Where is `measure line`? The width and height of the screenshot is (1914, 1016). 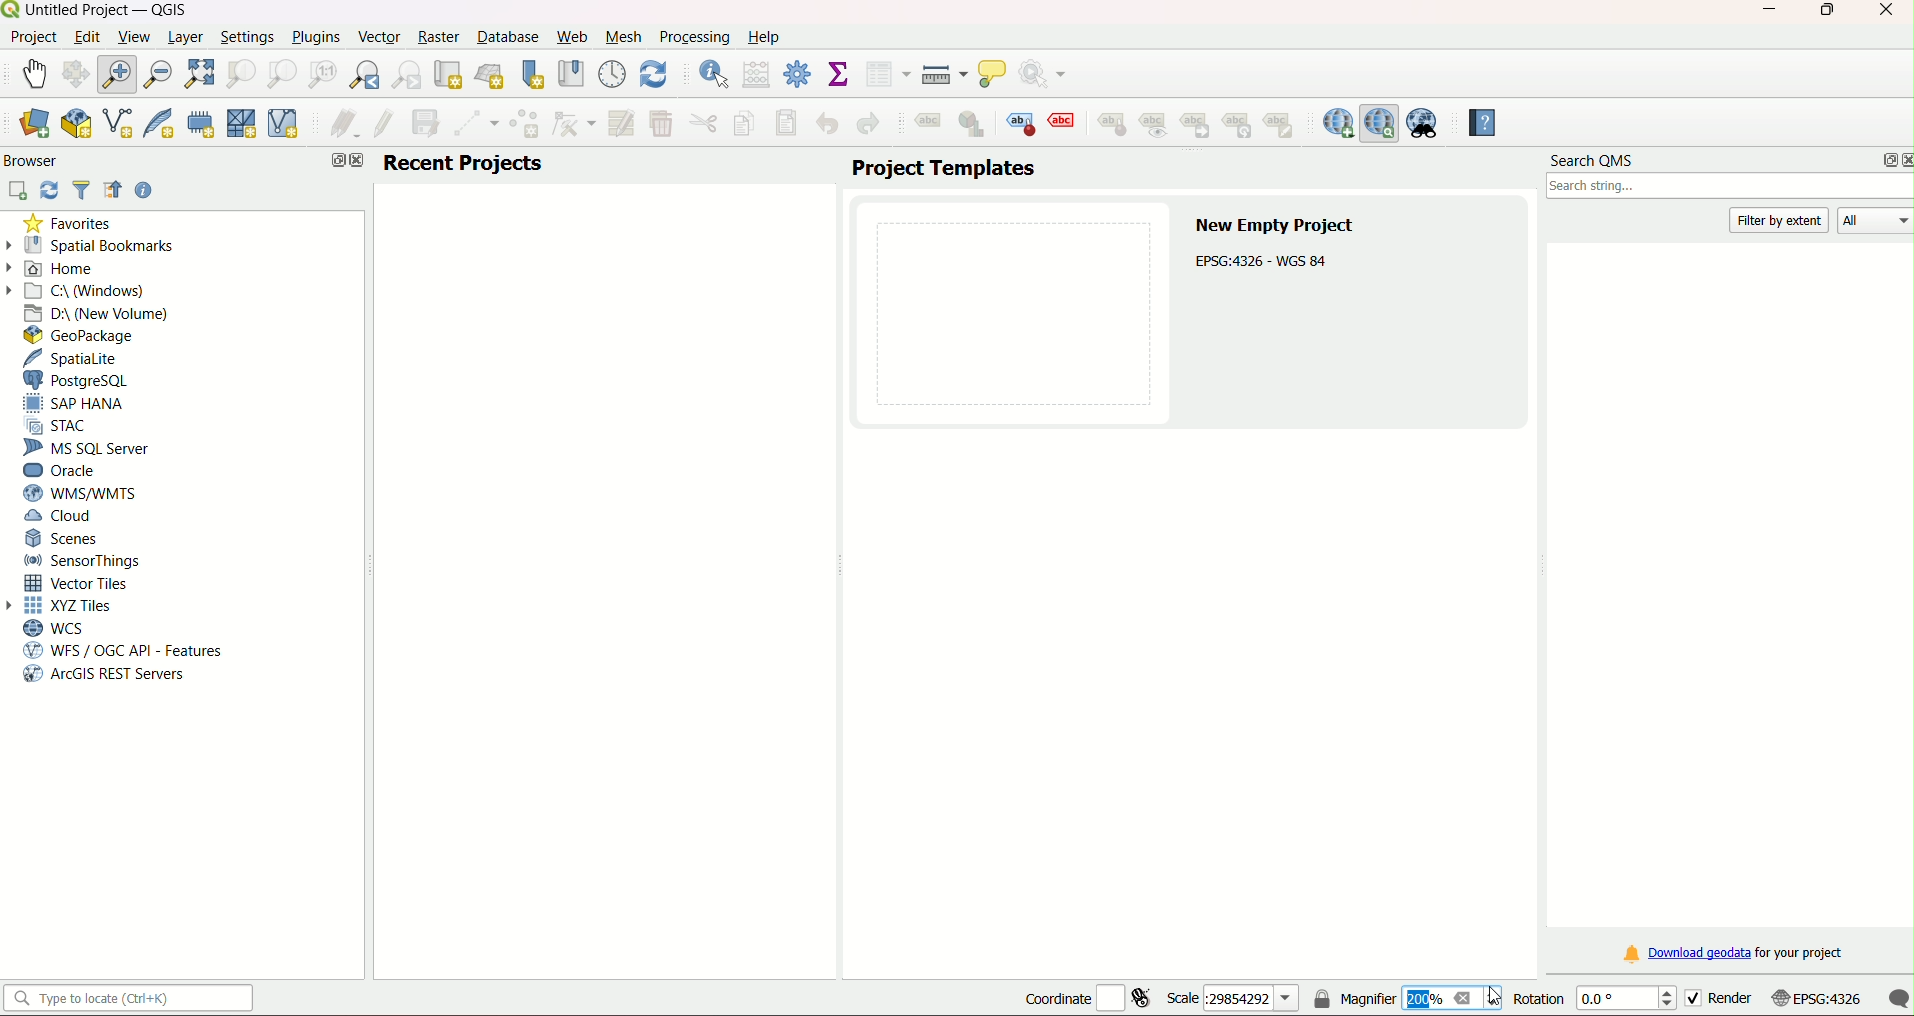
measure line is located at coordinates (944, 75).